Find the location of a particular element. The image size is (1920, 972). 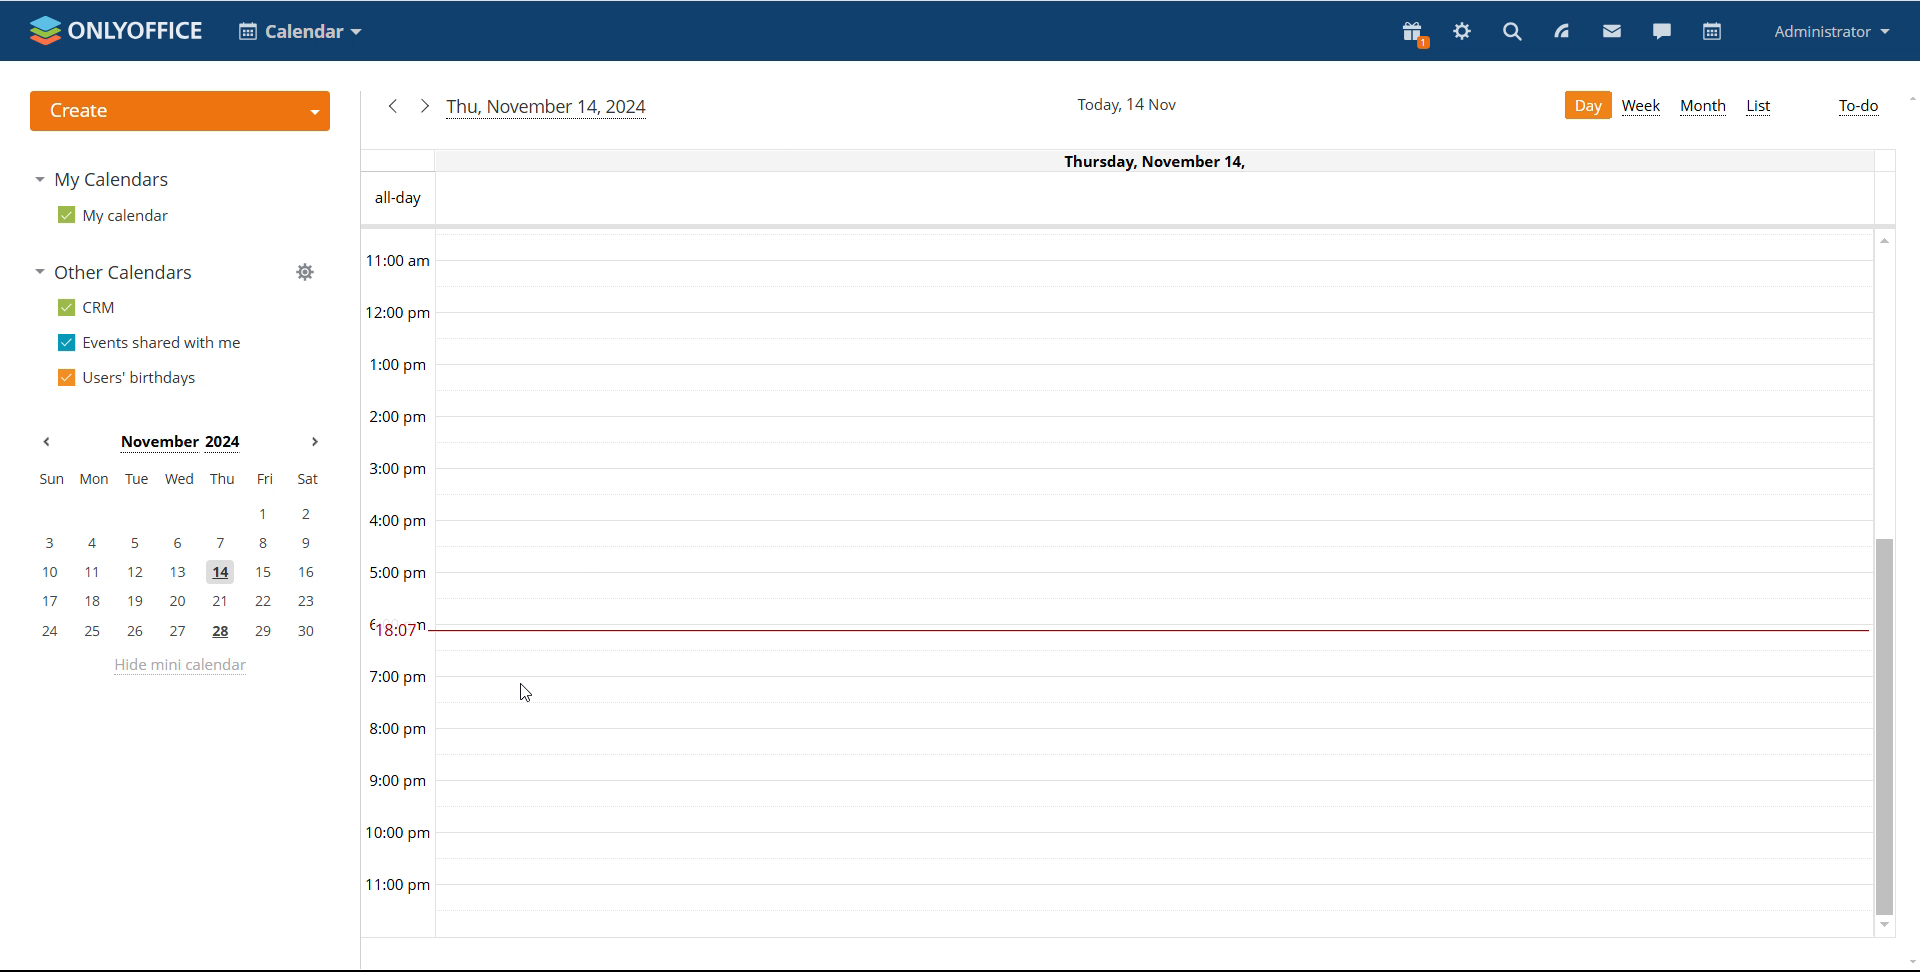

current date is located at coordinates (549, 109).